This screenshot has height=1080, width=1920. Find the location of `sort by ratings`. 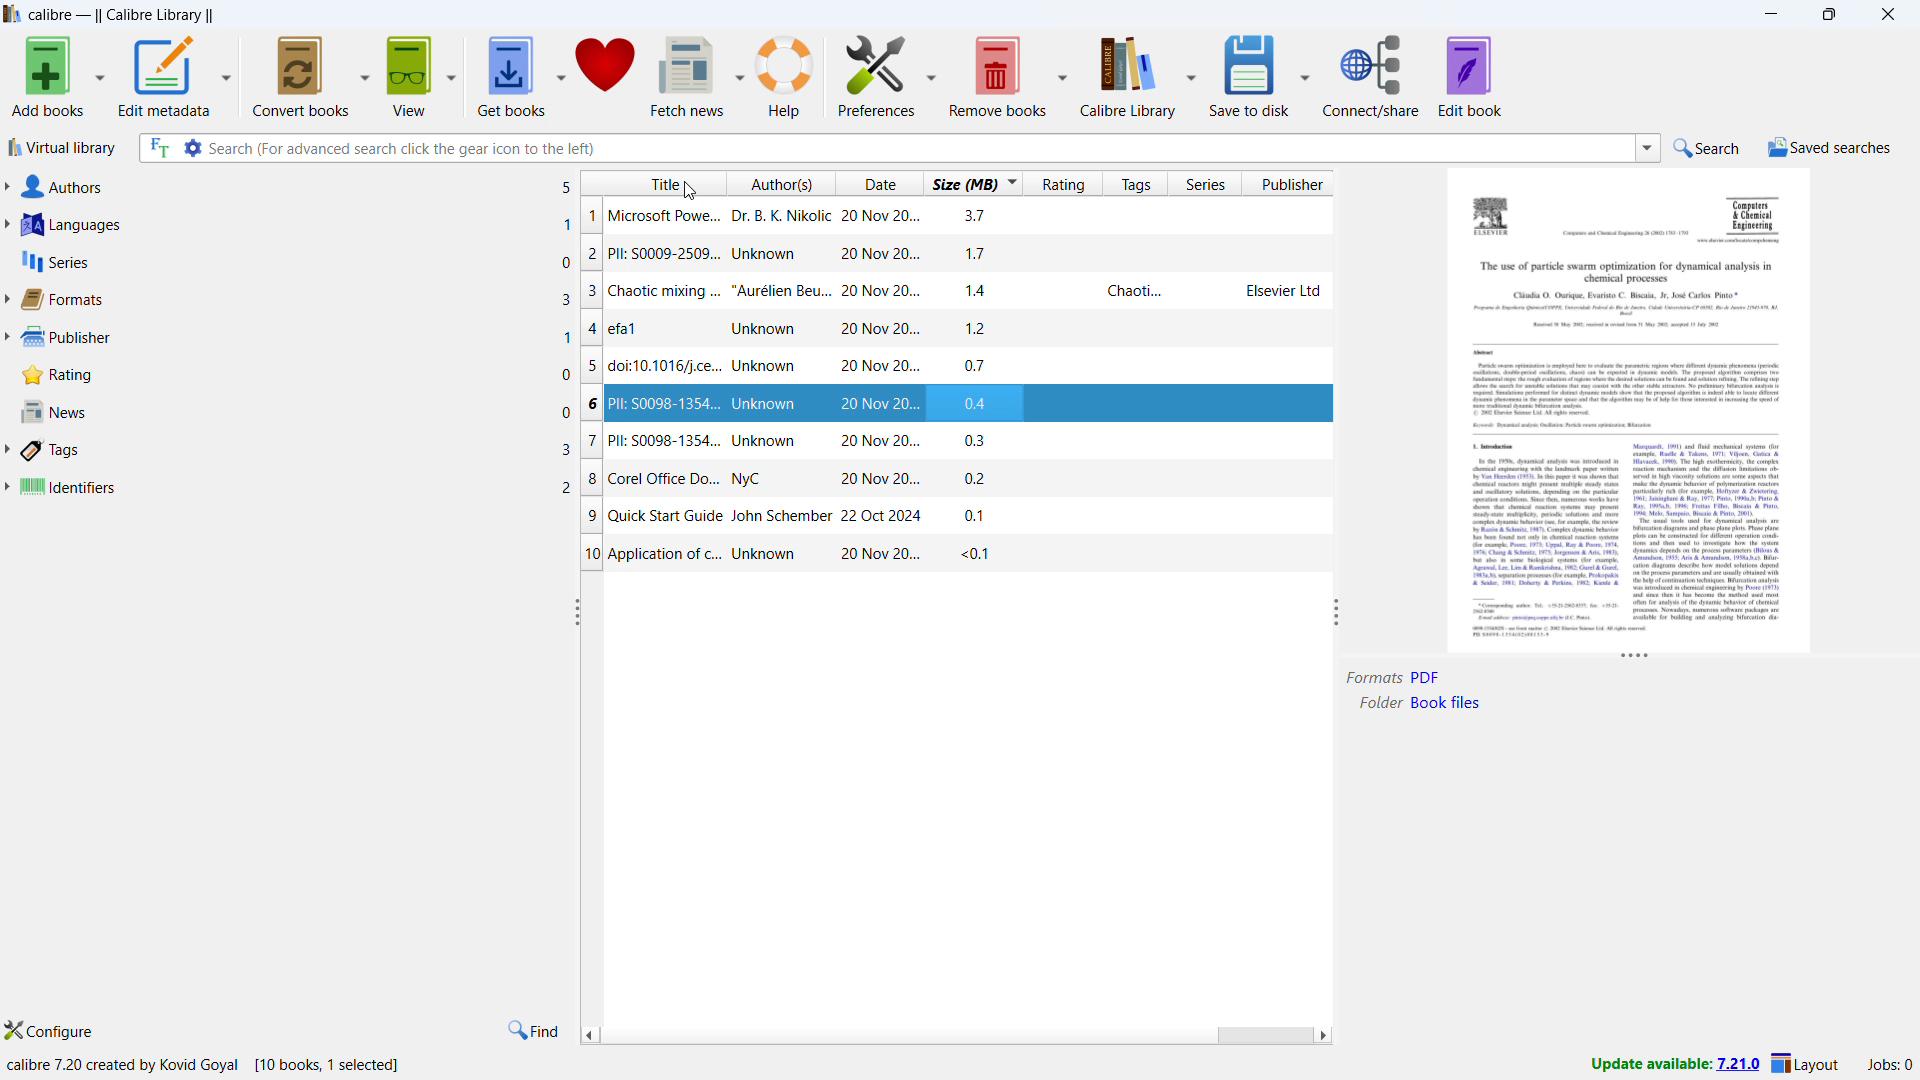

sort by ratings is located at coordinates (1065, 184).